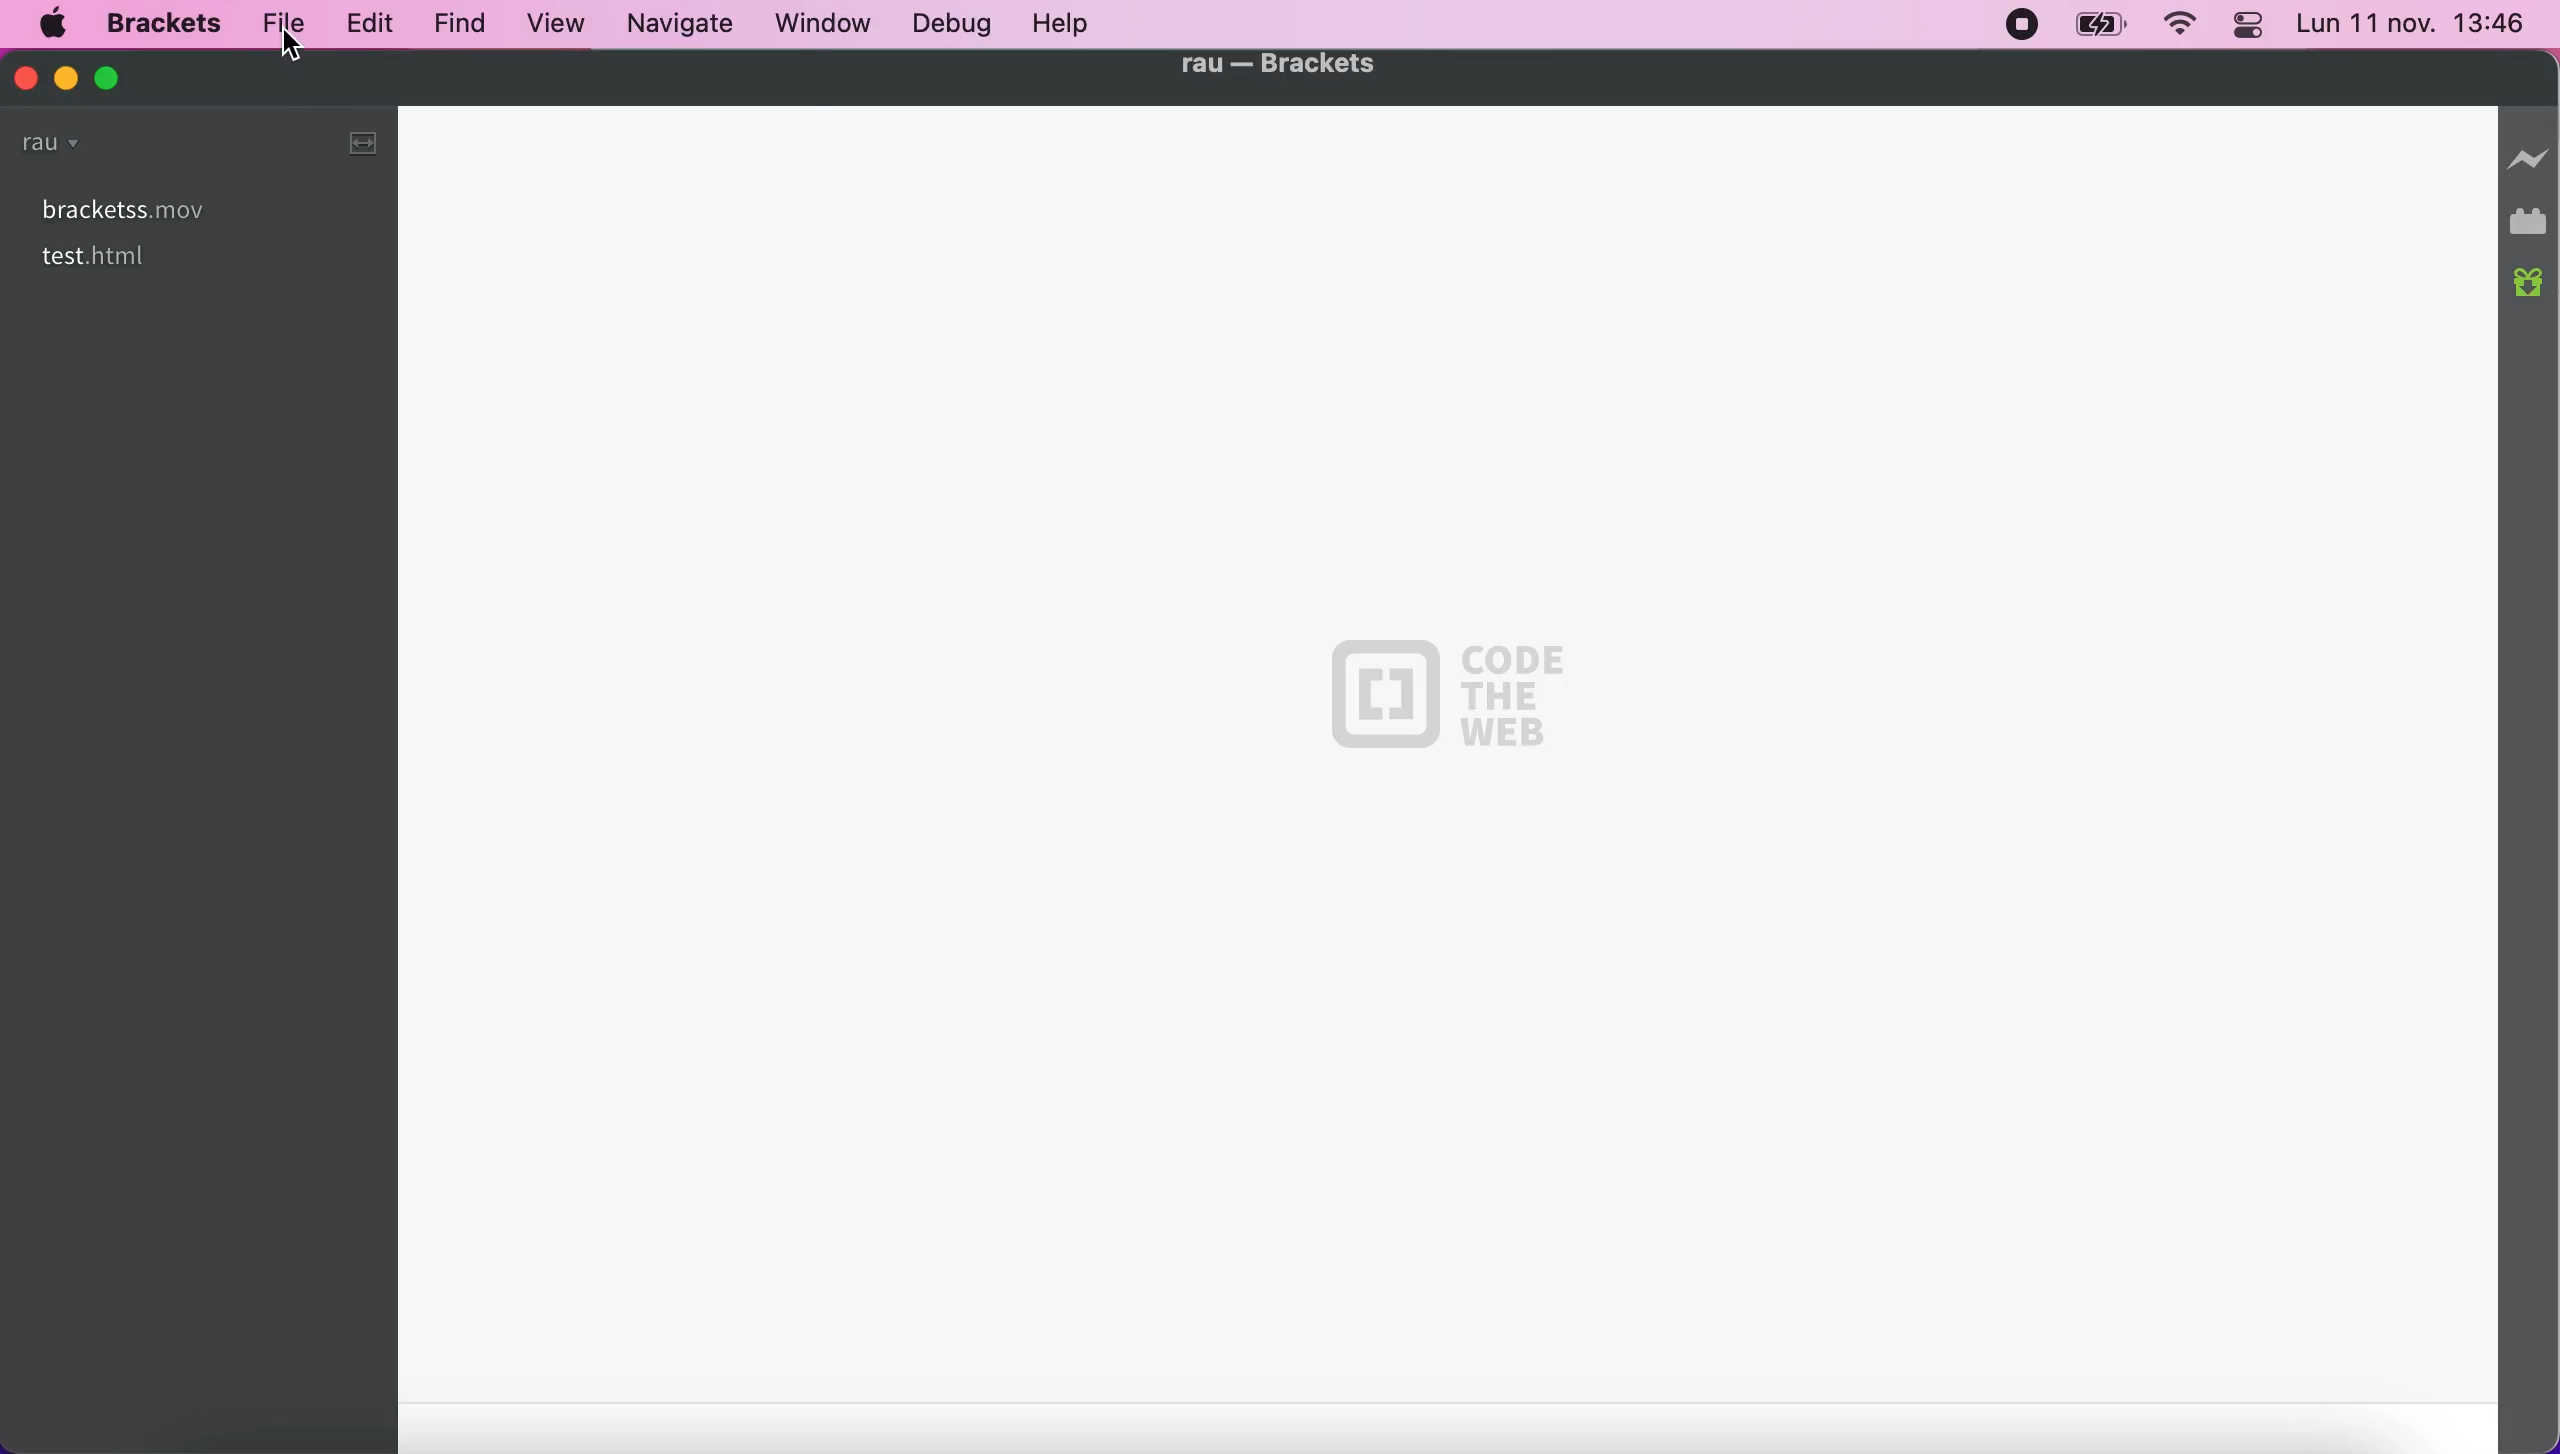 Image resolution: width=2560 pixels, height=1454 pixels. What do you see at coordinates (2413, 27) in the screenshot?
I see `time and date` at bounding box center [2413, 27].